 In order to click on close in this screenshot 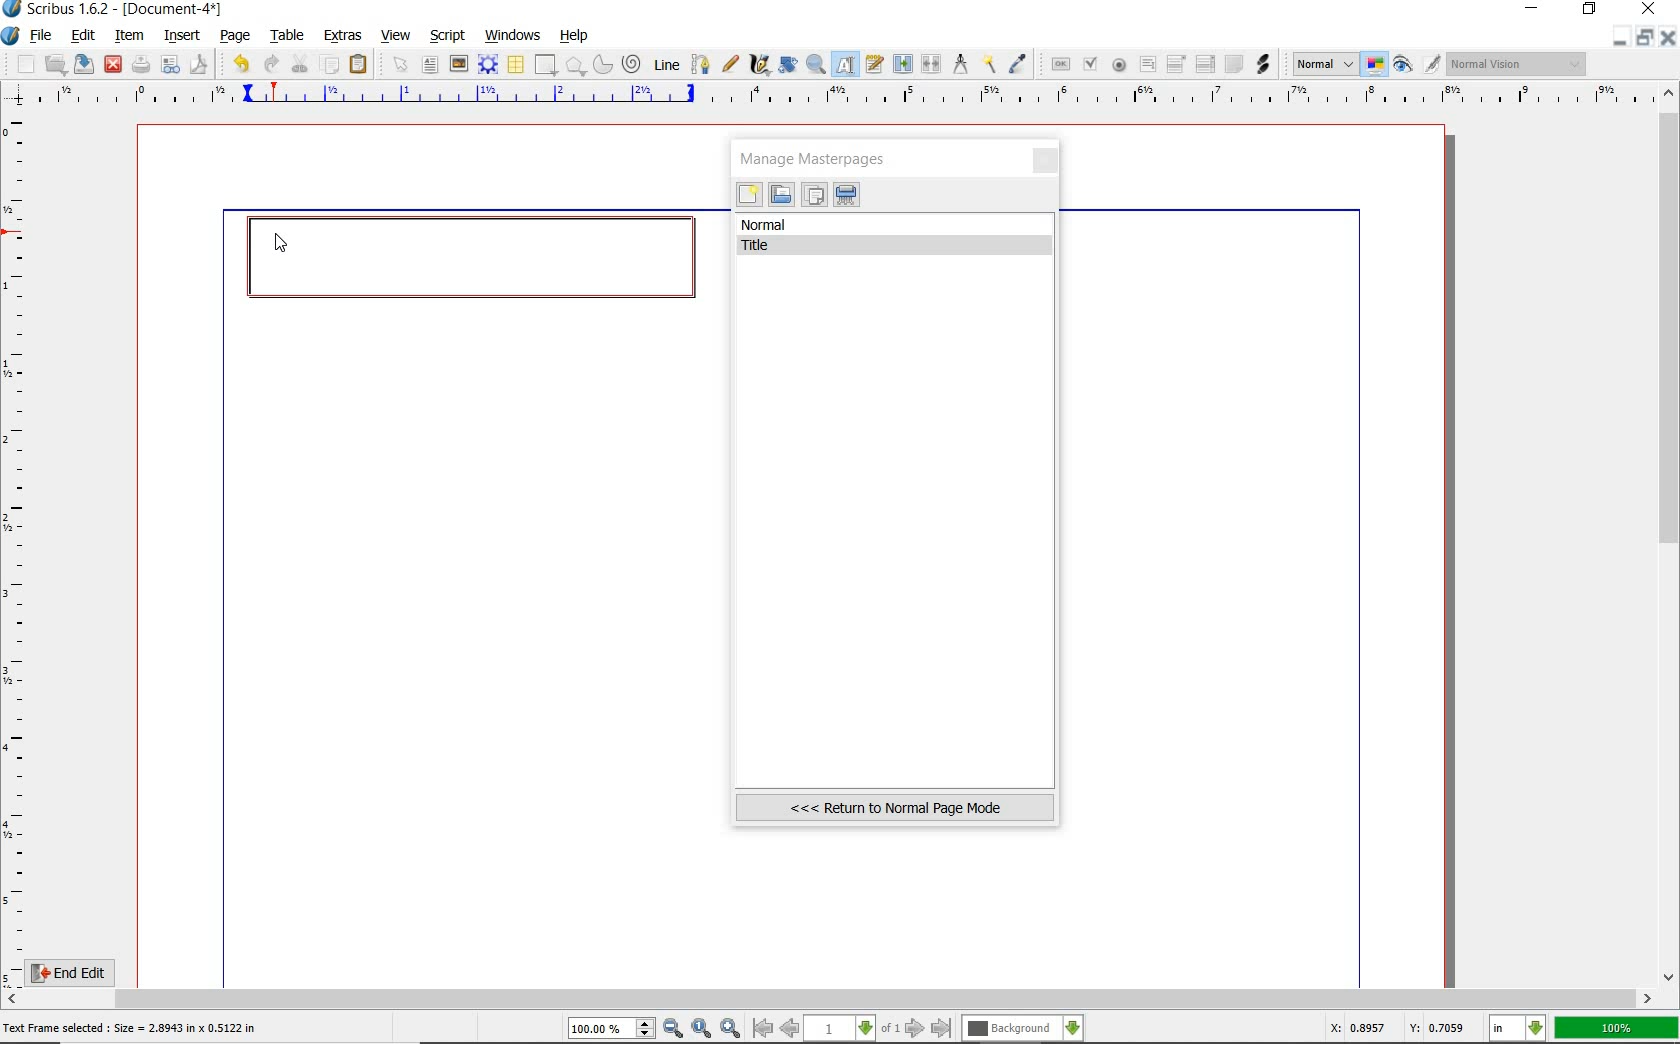, I will do `click(1047, 162)`.